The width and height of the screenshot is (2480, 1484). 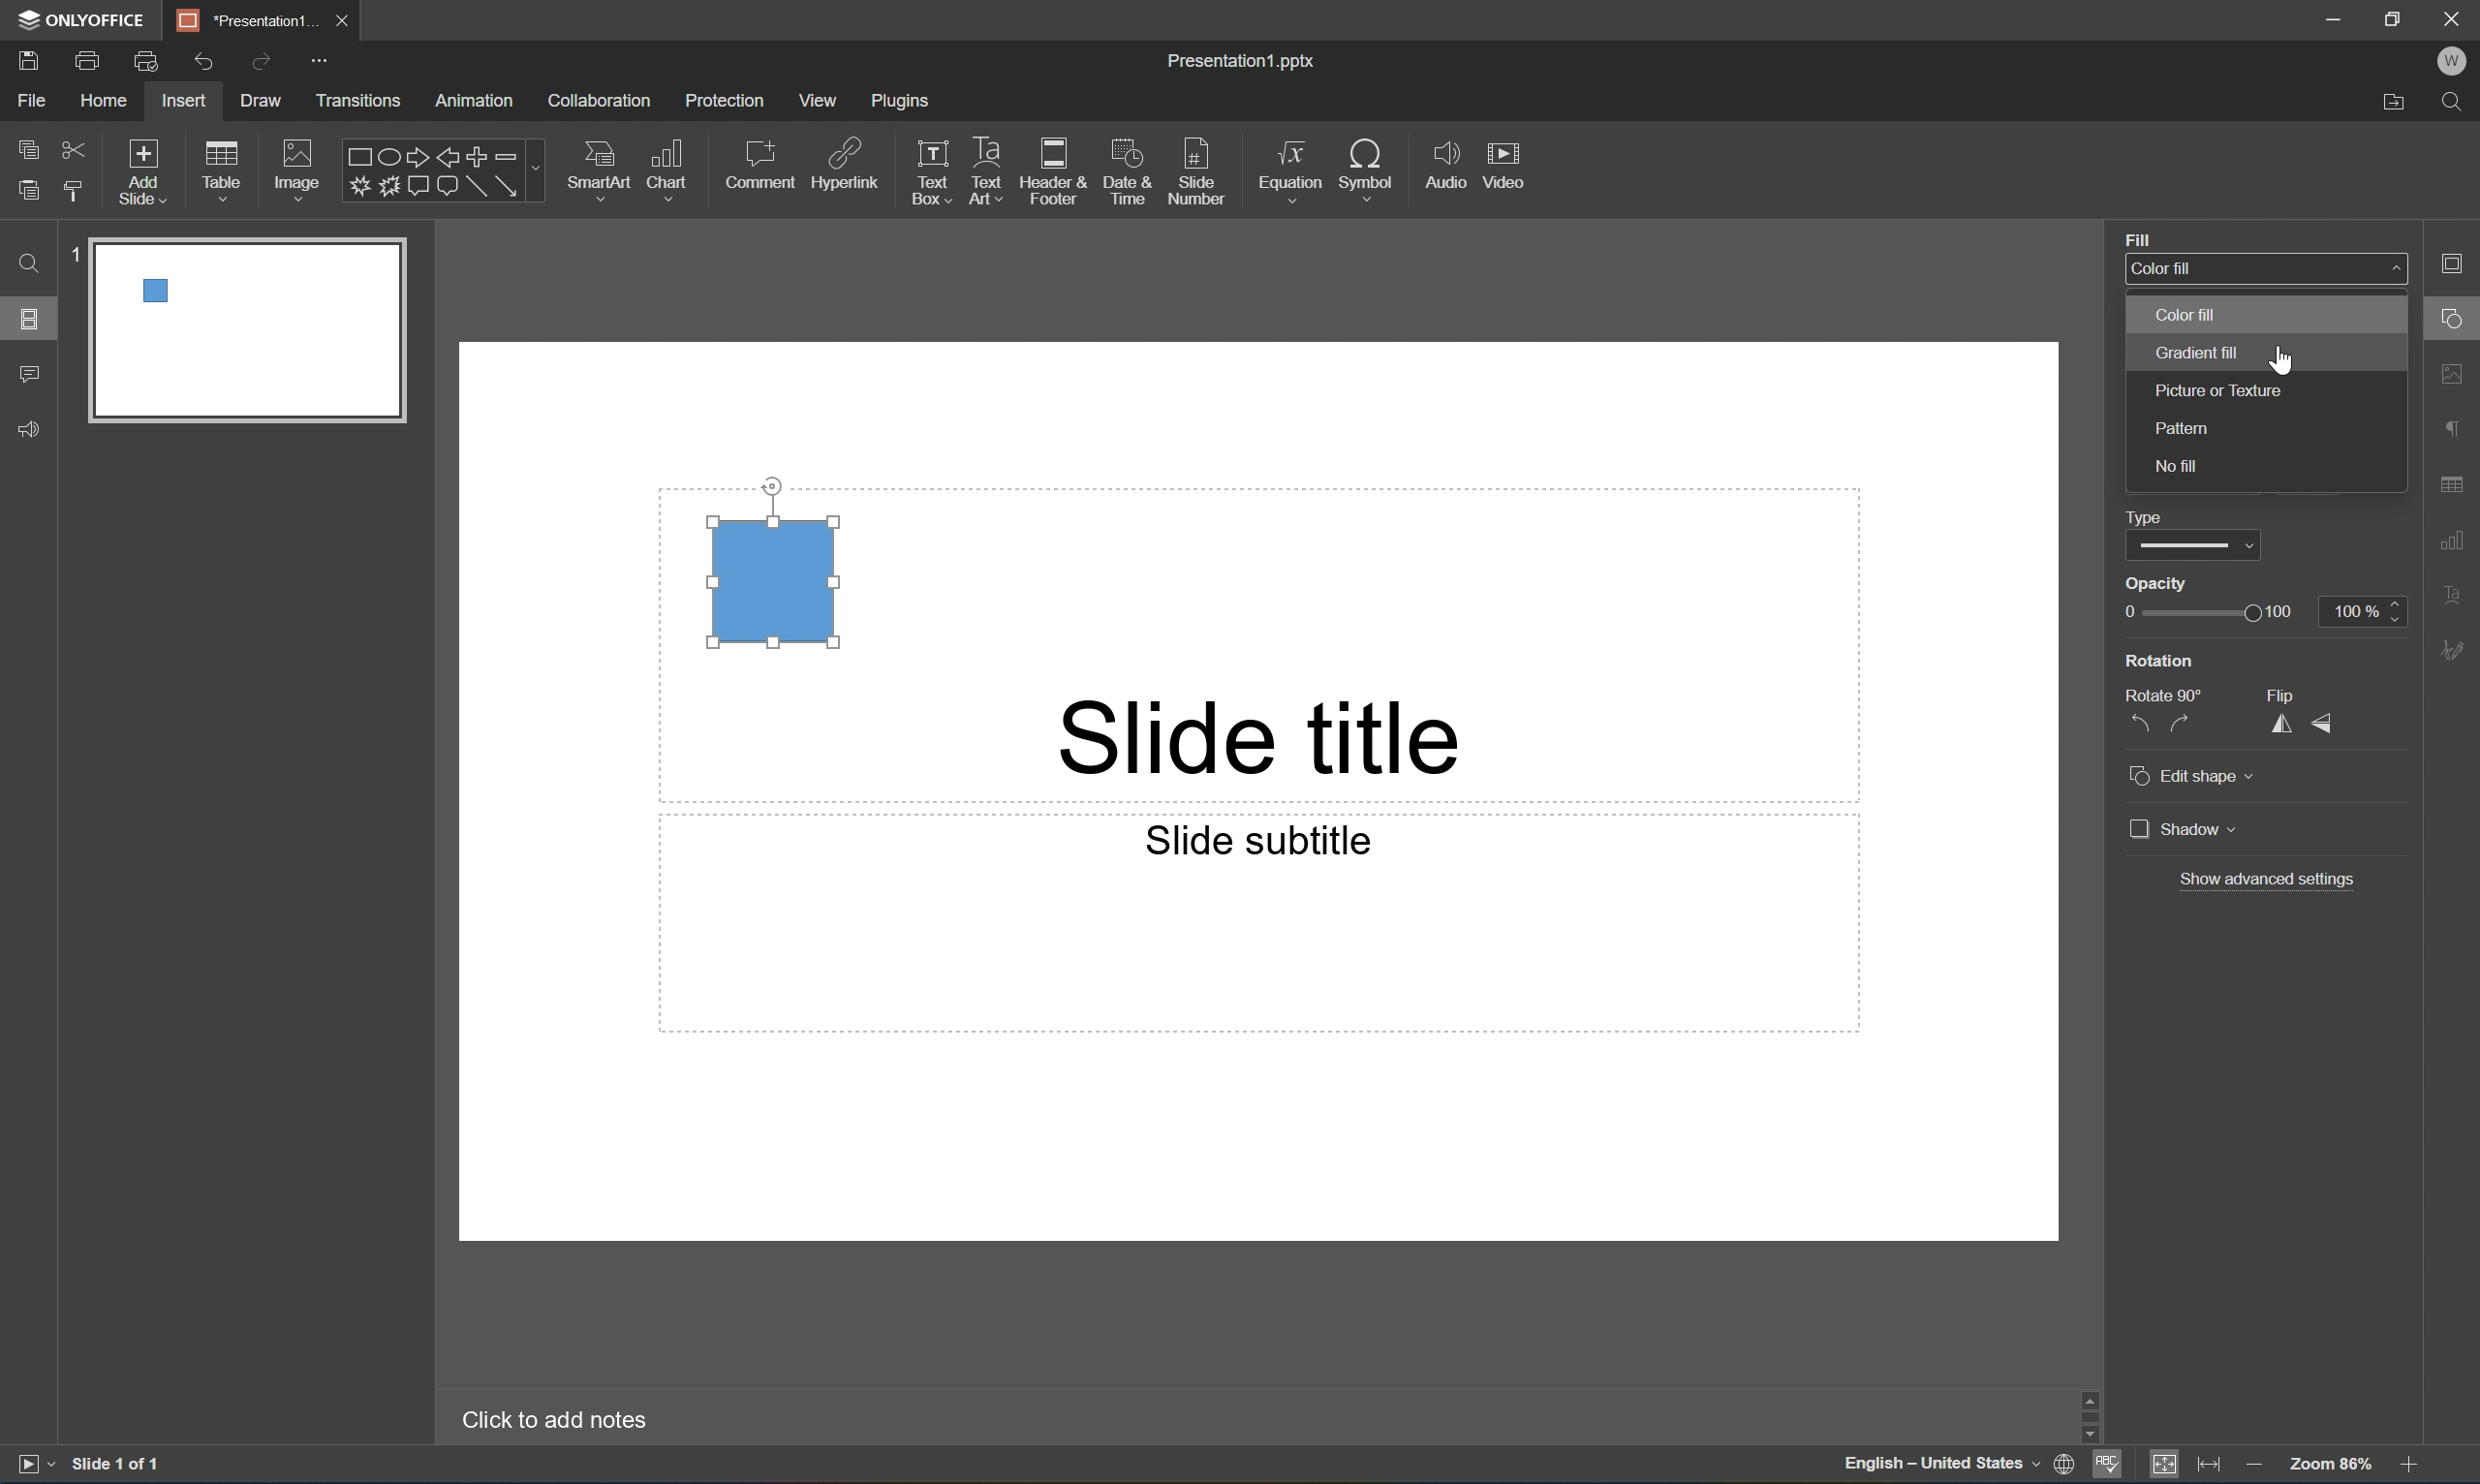 What do you see at coordinates (248, 333) in the screenshot?
I see `slide` at bounding box center [248, 333].